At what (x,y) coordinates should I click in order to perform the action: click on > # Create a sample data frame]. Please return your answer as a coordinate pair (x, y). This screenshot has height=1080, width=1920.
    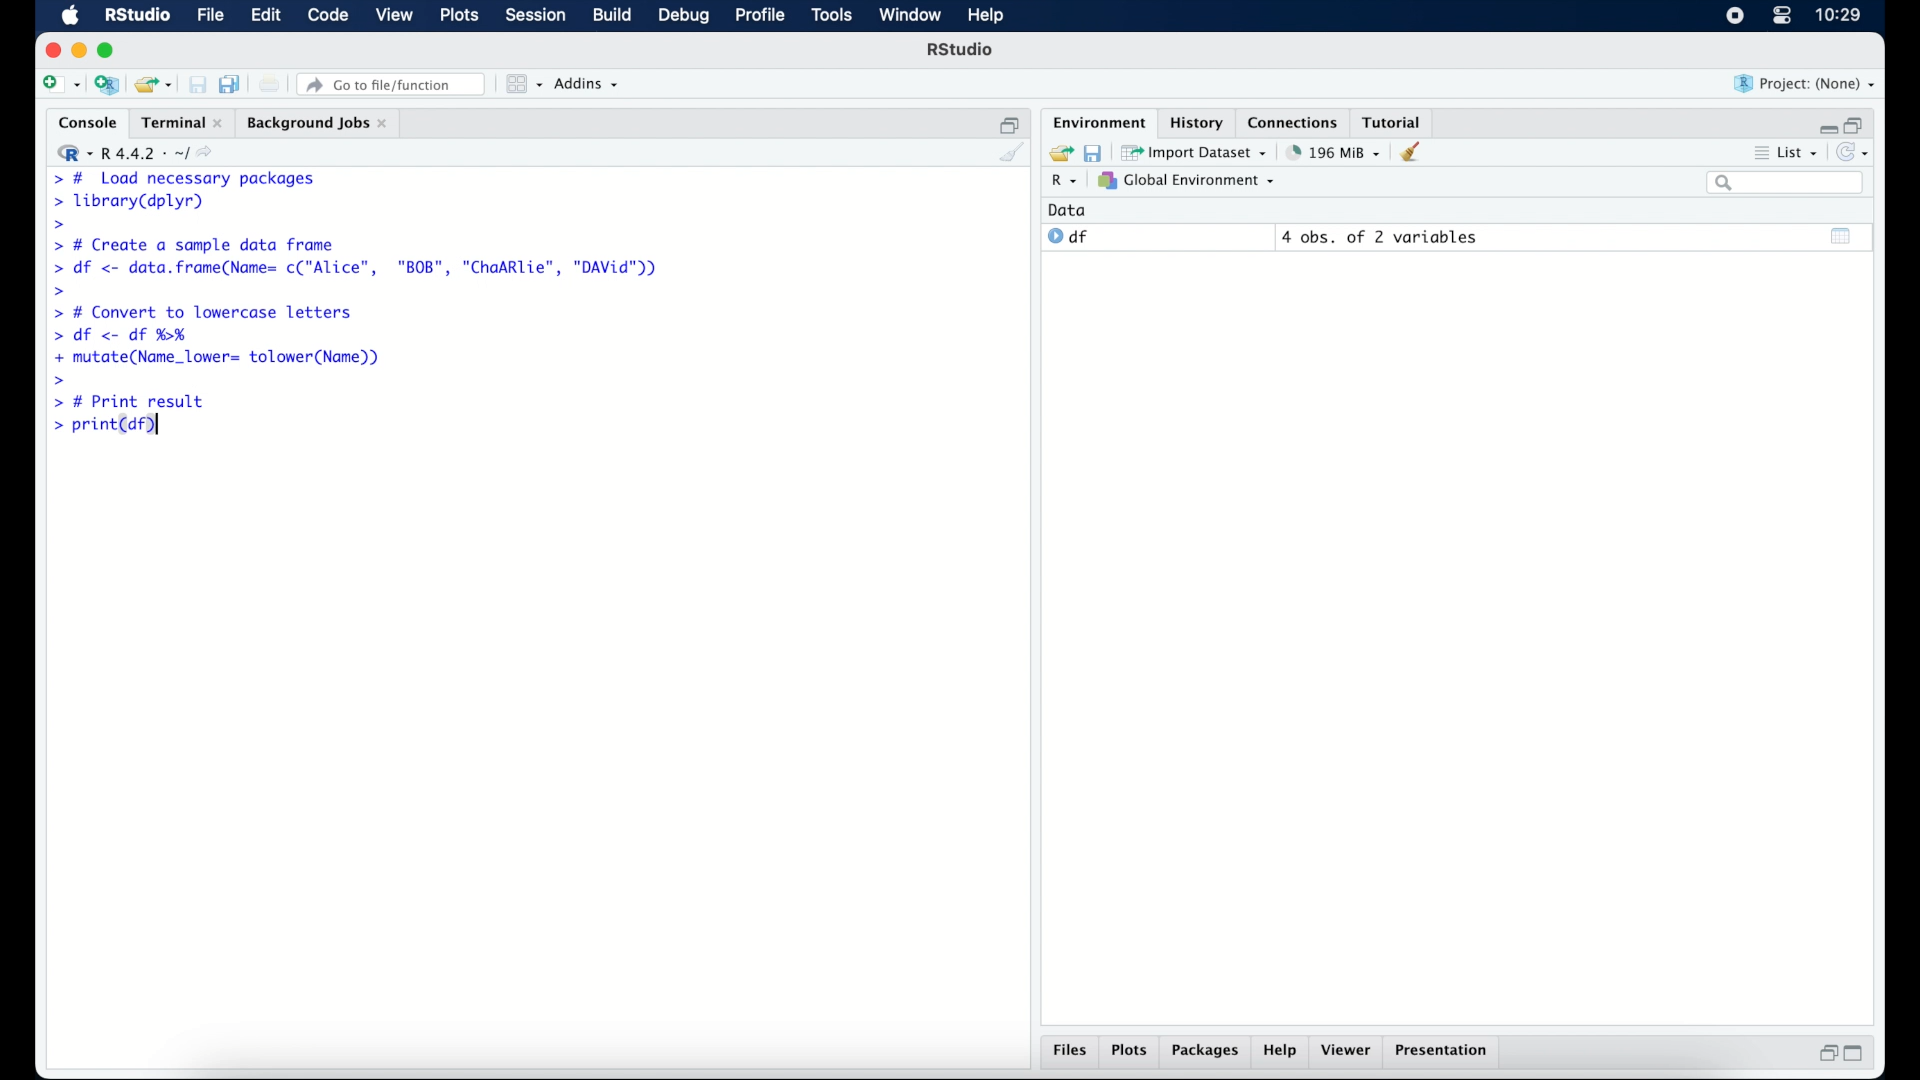
    Looking at the image, I should click on (198, 244).